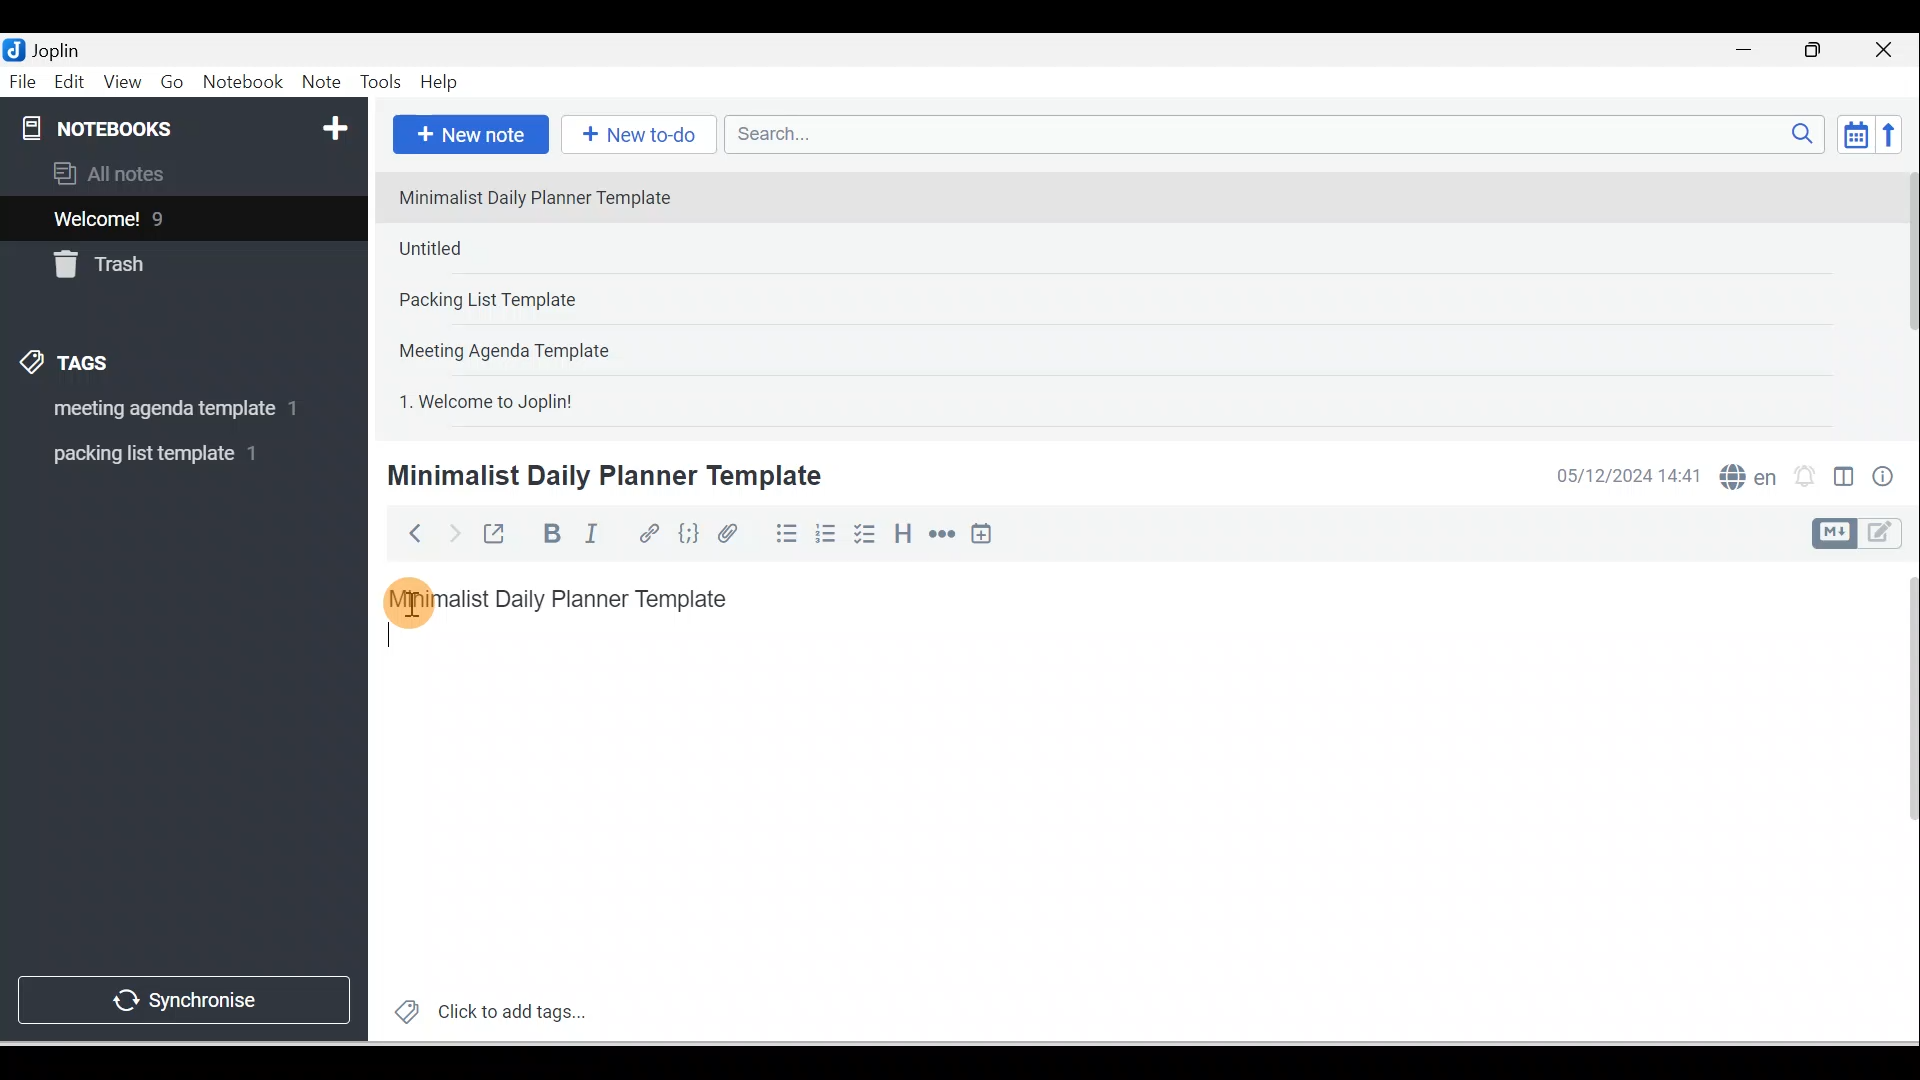 This screenshot has width=1920, height=1080. What do you see at coordinates (1281, 134) in the screenshot?
I see `Search bar` at bounding box center [1281, 134].